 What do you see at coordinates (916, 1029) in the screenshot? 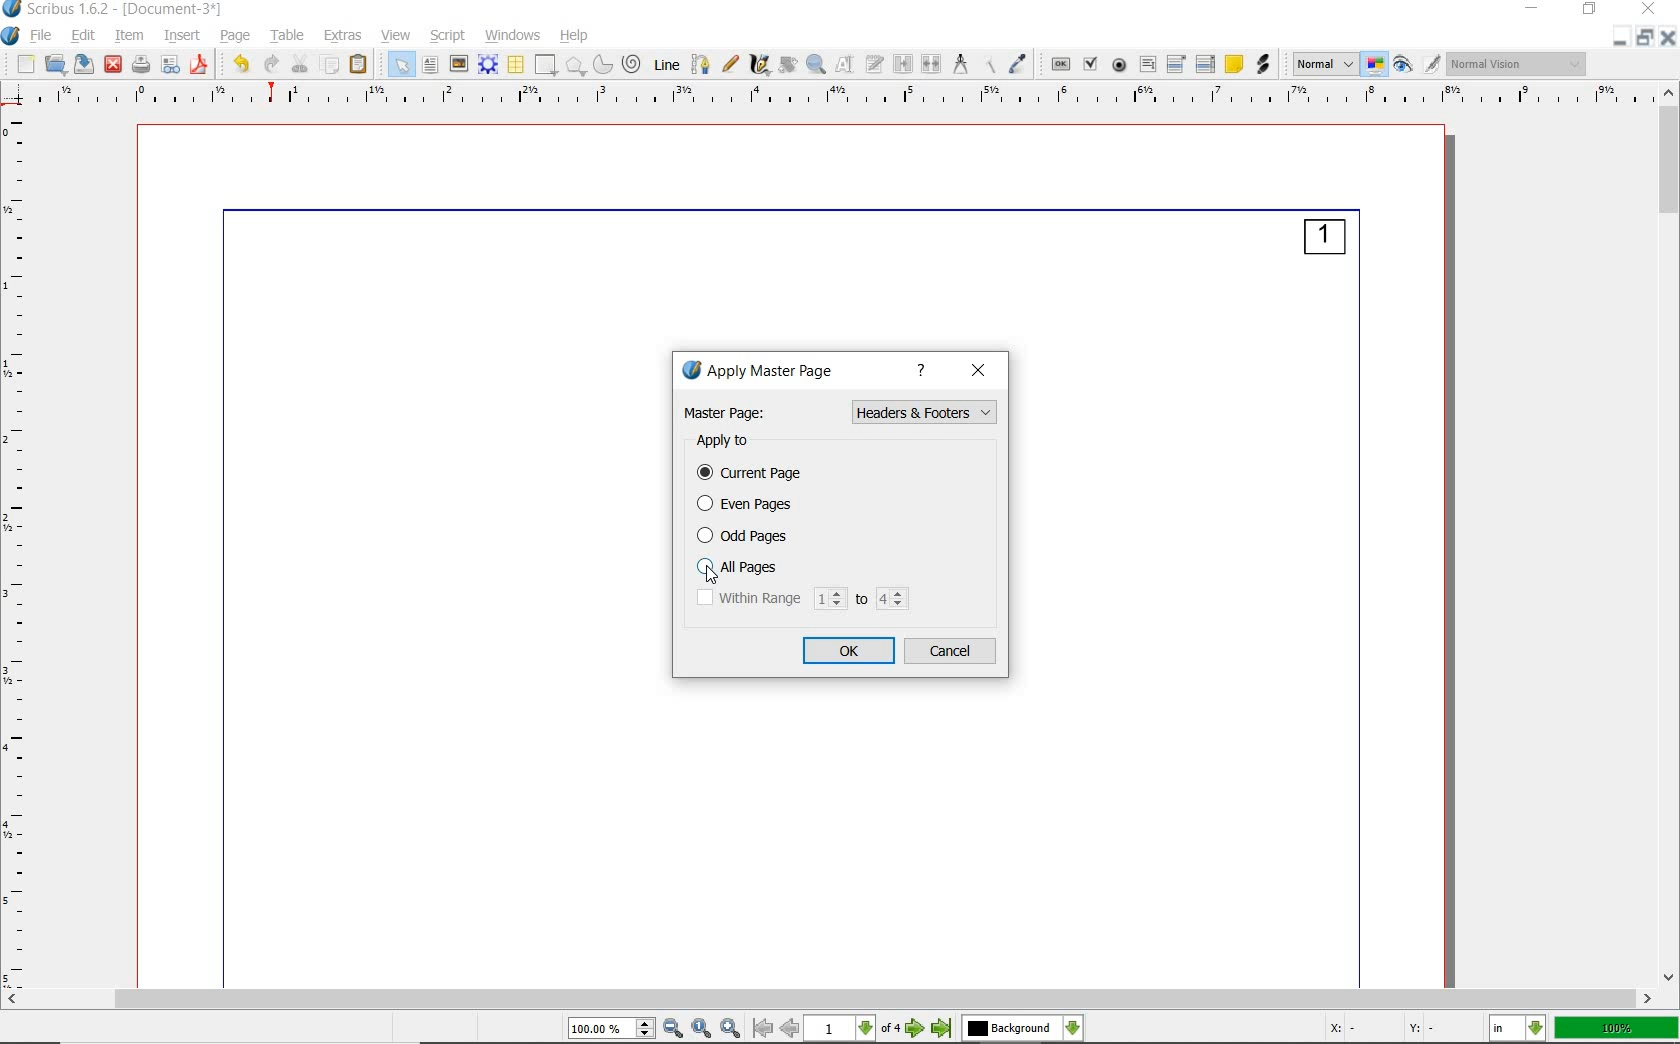
I see `go to next page` at bounding box center [916, 1029].